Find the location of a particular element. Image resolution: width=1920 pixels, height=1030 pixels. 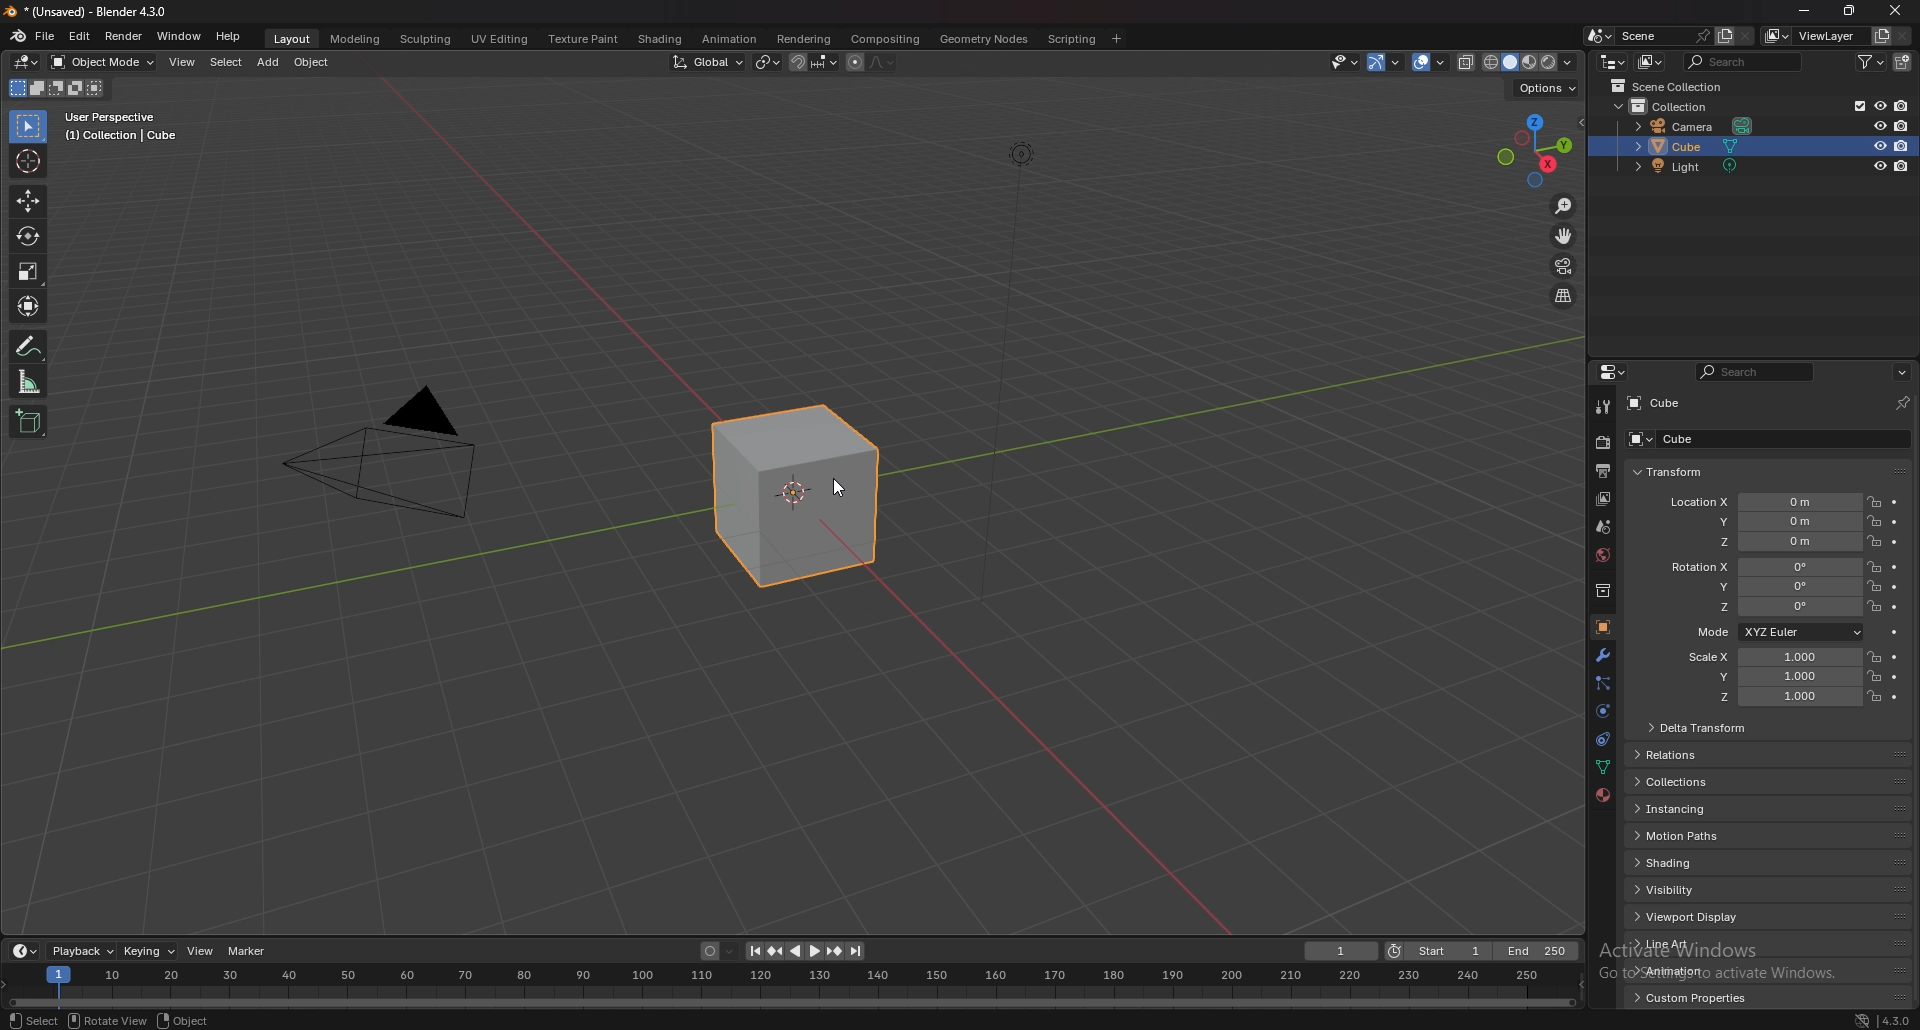

network is located at coordinates (1866, 1018).